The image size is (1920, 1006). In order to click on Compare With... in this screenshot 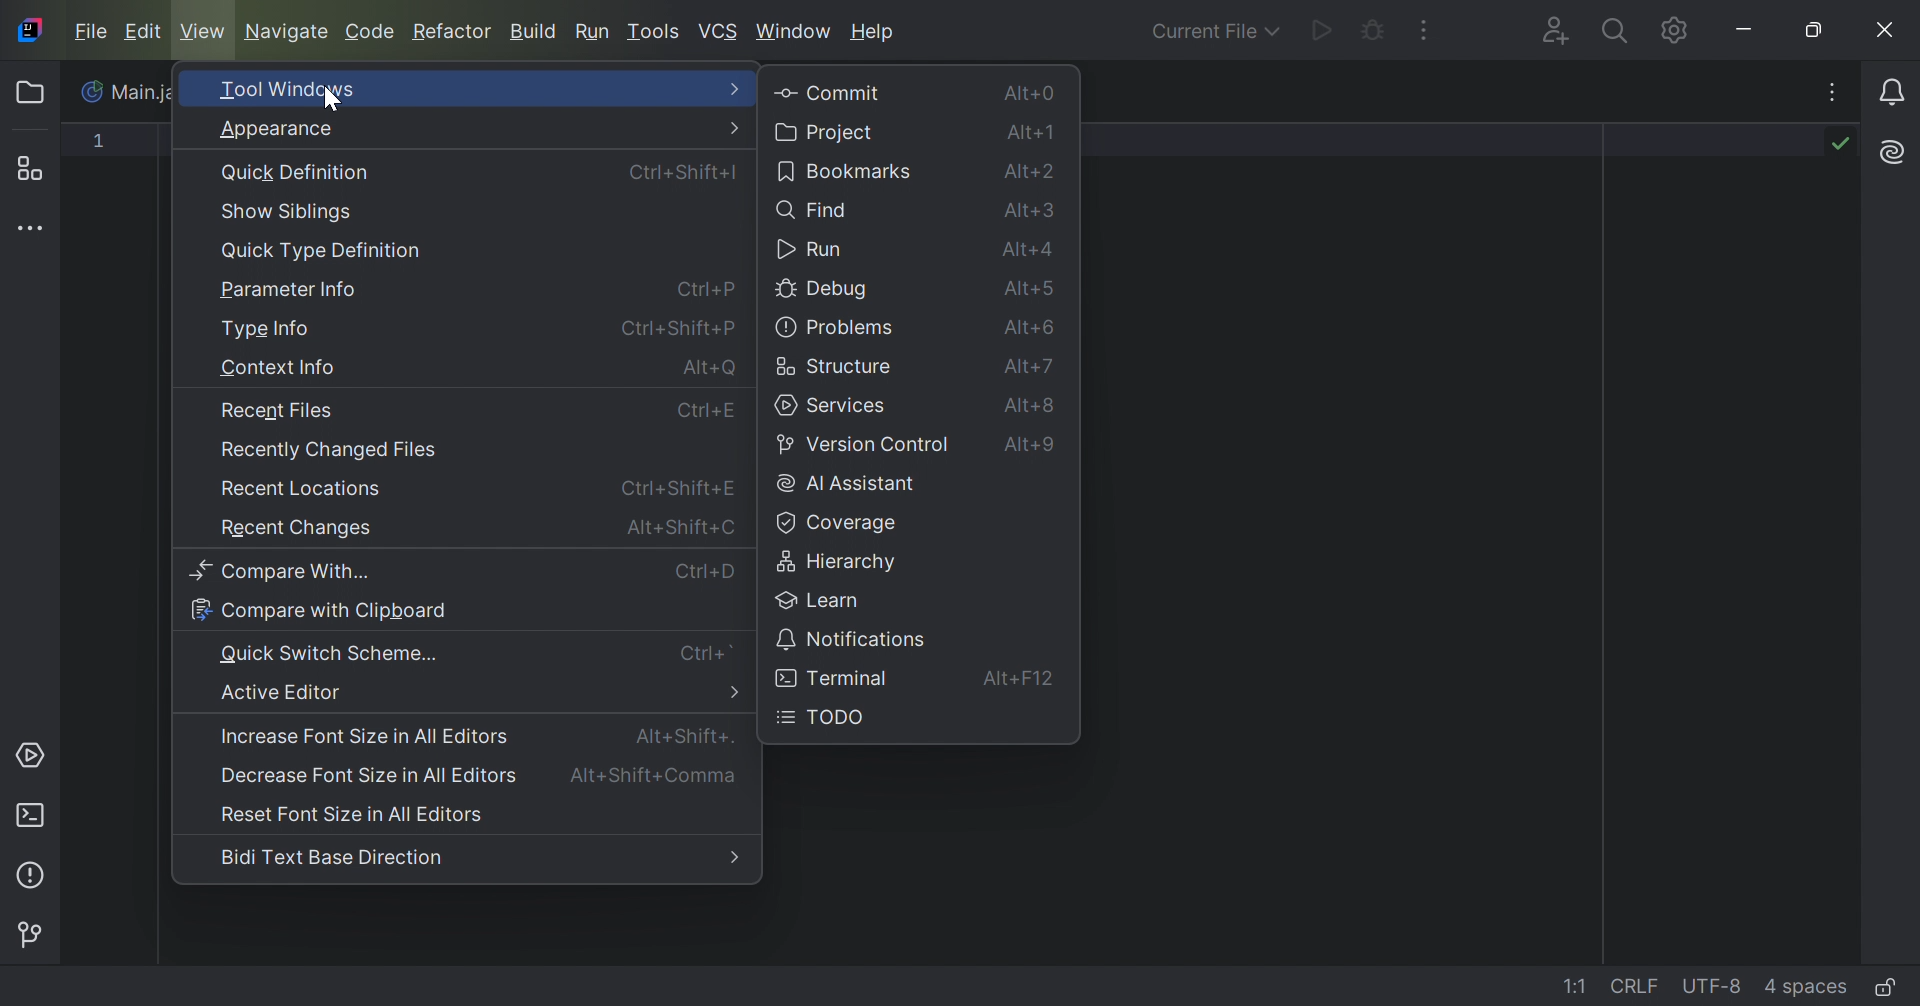, I will do `click(289, 572)`.